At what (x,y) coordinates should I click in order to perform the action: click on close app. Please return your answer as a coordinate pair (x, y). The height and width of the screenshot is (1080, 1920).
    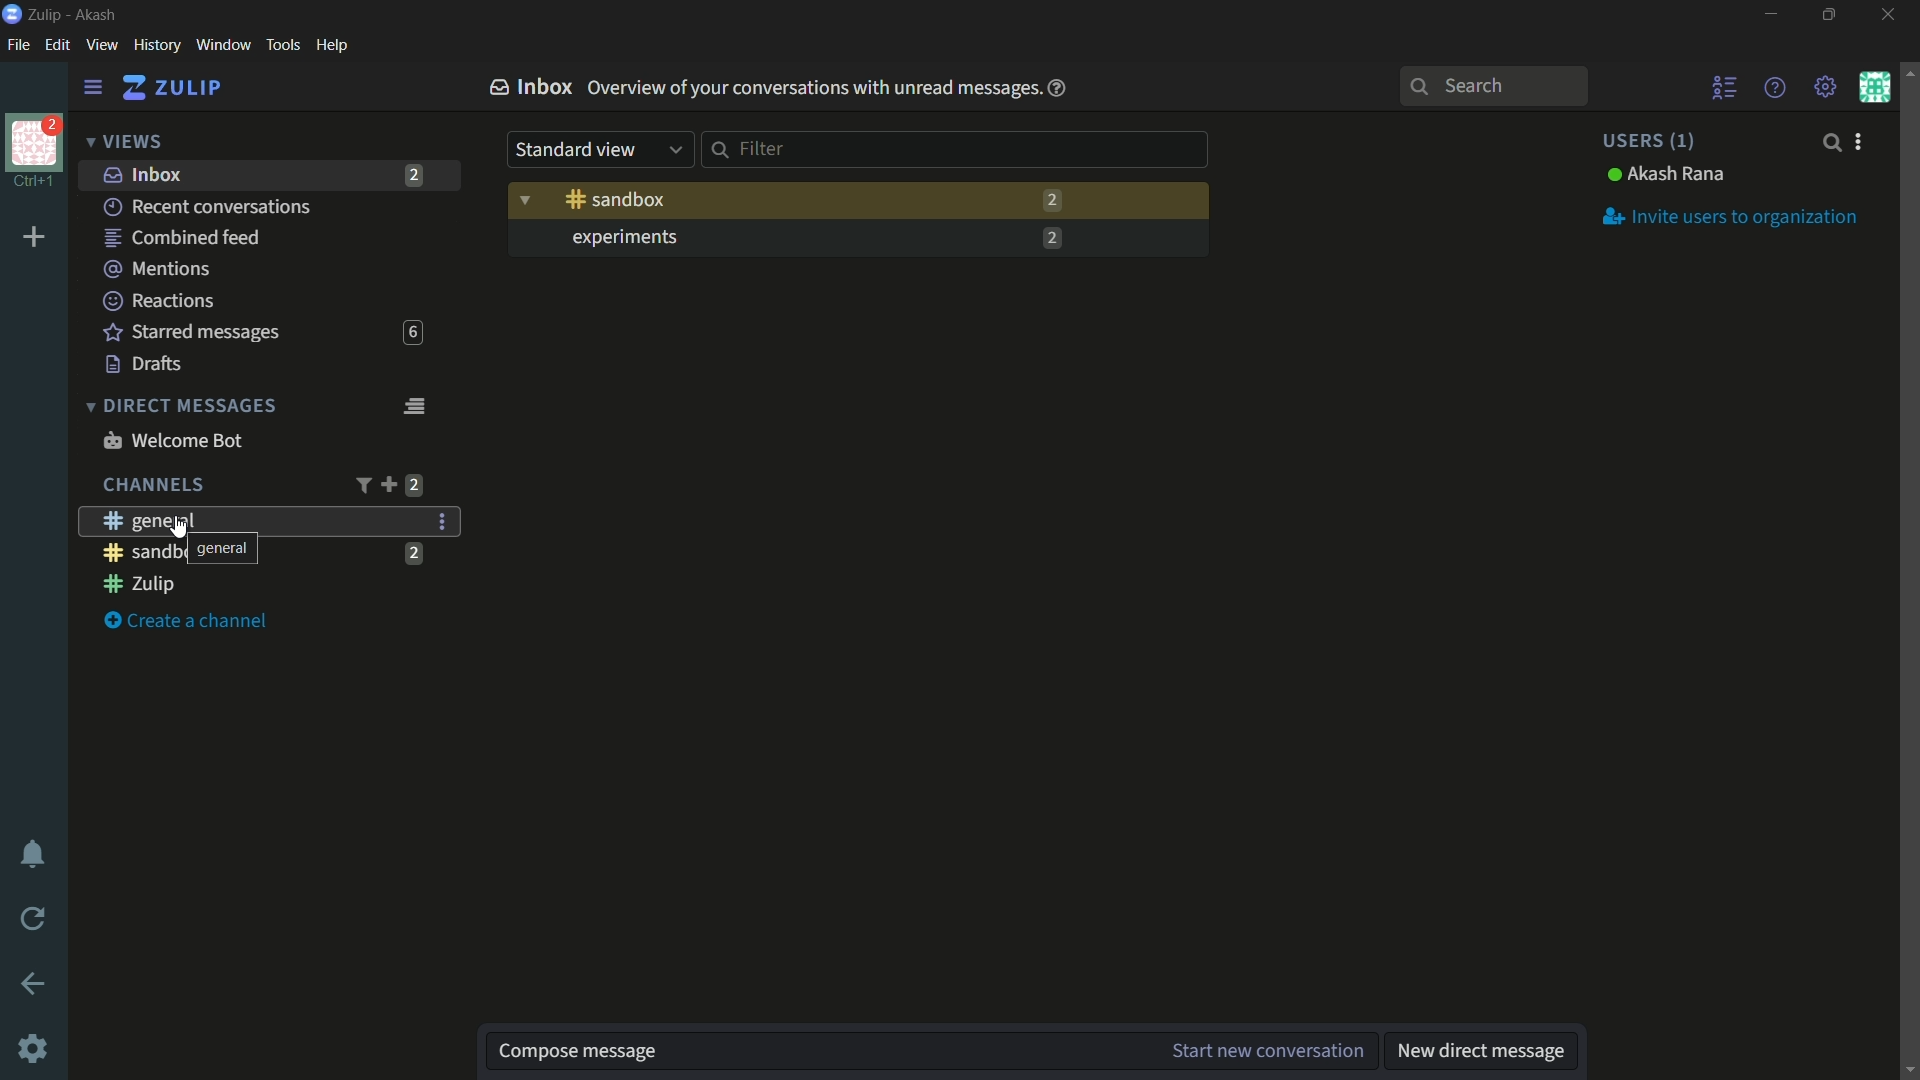
    Looking at the image, I should click on (1885, 15).